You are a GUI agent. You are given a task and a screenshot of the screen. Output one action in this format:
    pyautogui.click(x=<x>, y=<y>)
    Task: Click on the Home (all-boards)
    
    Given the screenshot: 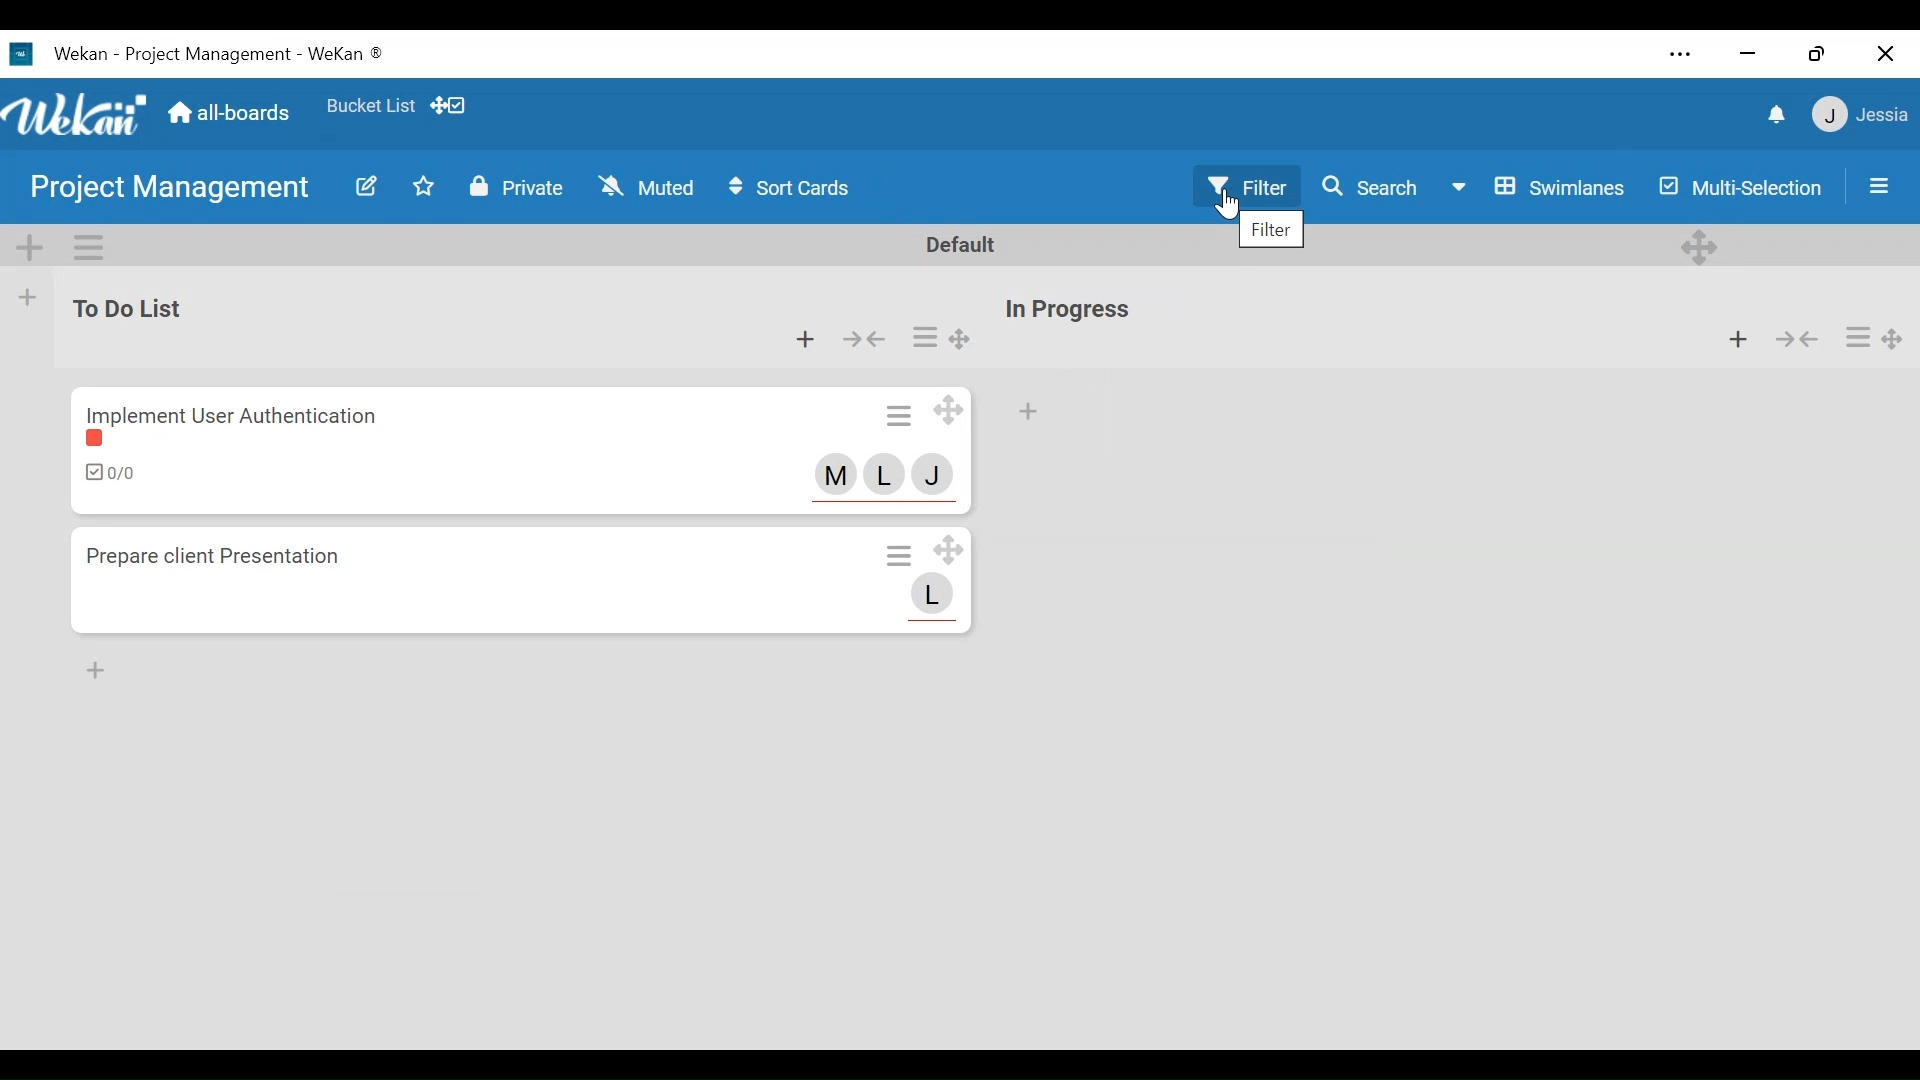 What is the action you would take?
    pyautogui.click(x=232, y=113)
    